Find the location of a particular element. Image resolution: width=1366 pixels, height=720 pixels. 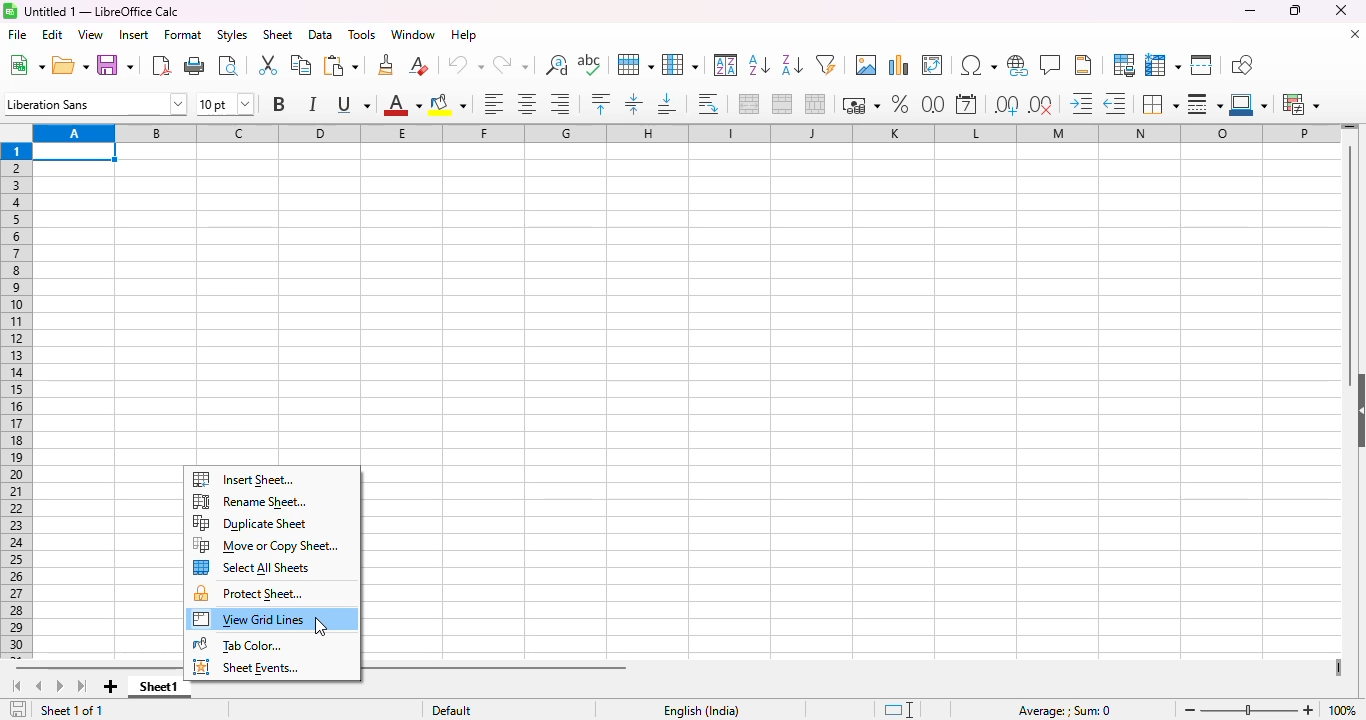

zoom out is located at coordinates (1190, 710).